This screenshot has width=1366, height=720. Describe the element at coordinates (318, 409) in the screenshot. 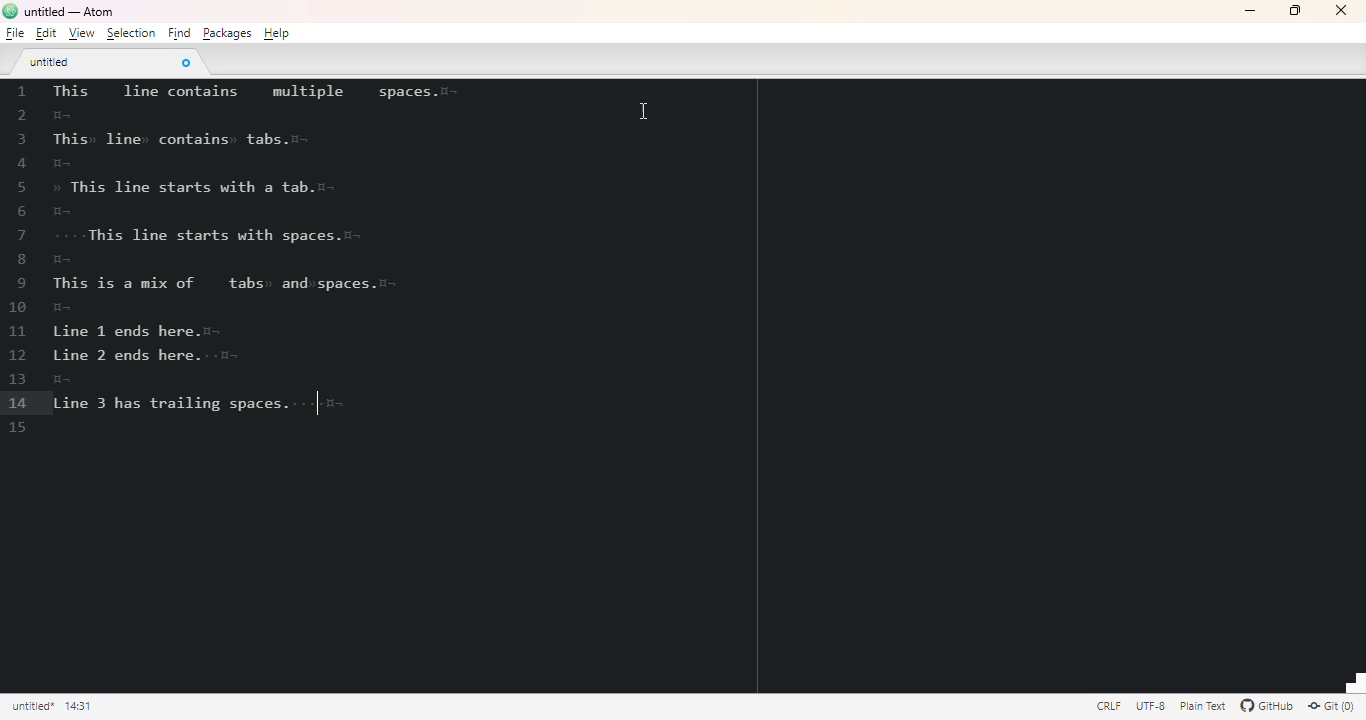

I see `cursor` at that location.